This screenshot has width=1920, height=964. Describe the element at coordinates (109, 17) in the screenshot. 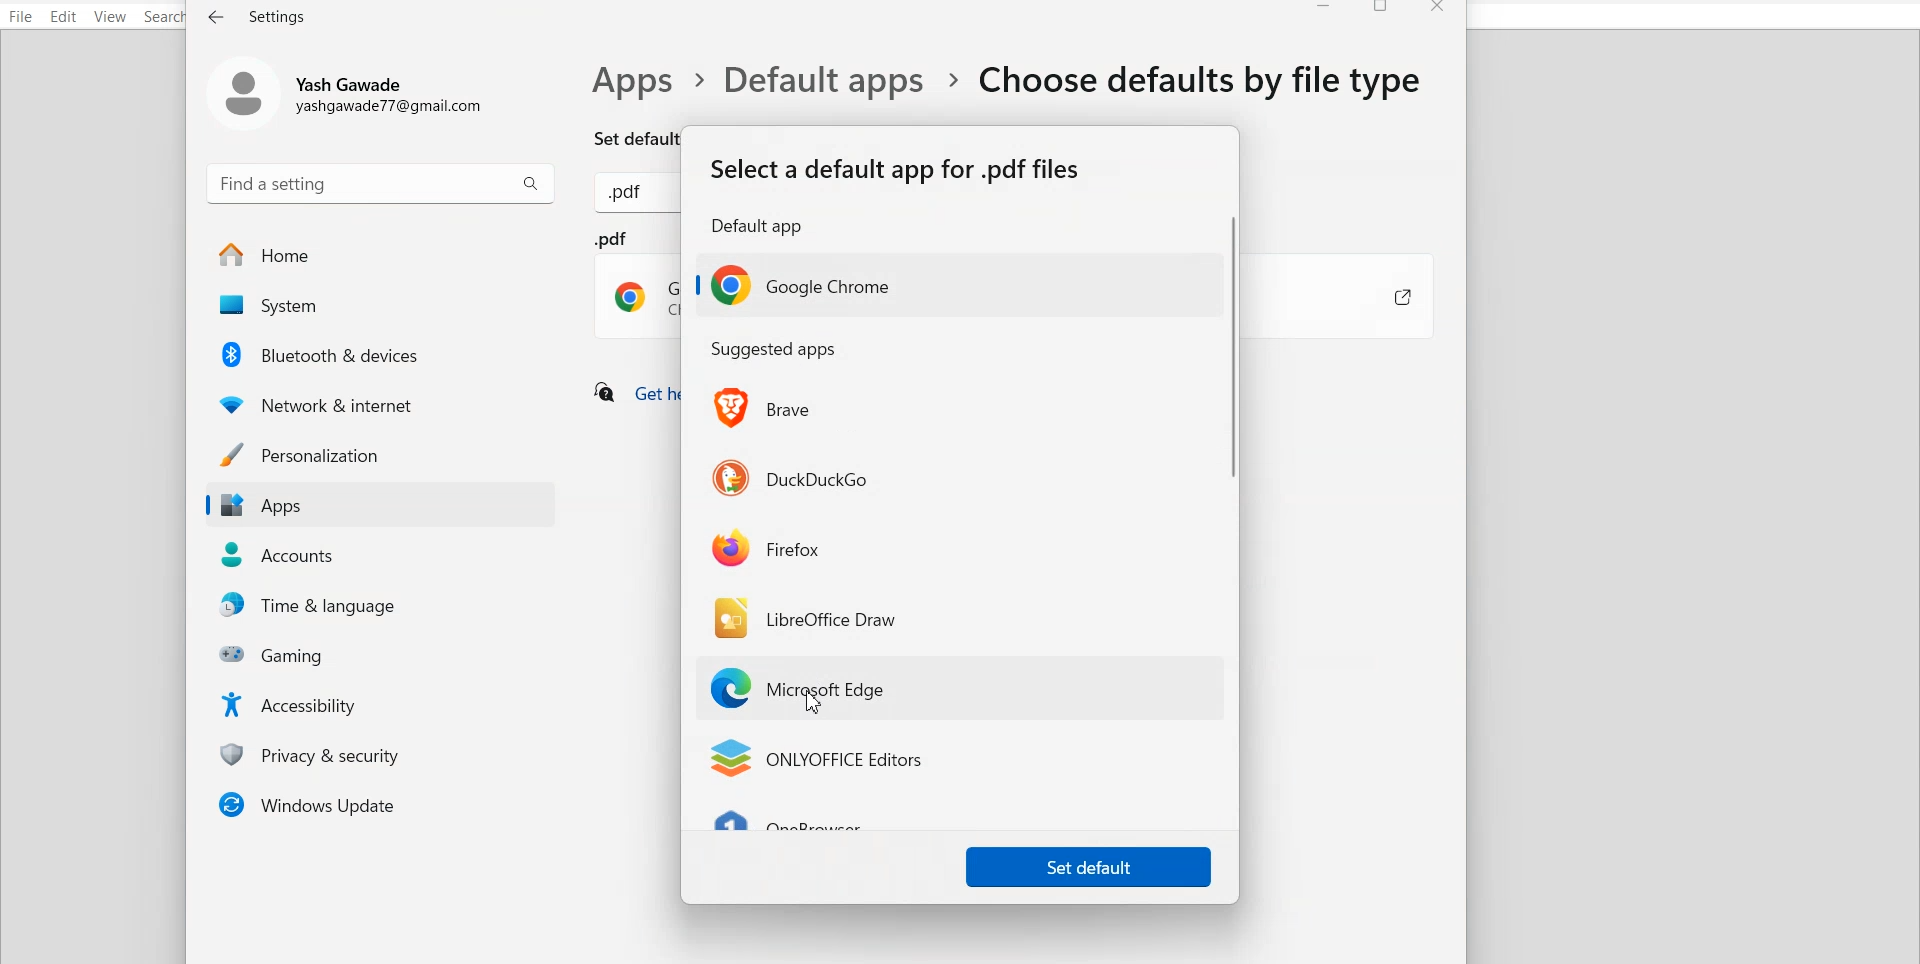

I see `View` at that location.